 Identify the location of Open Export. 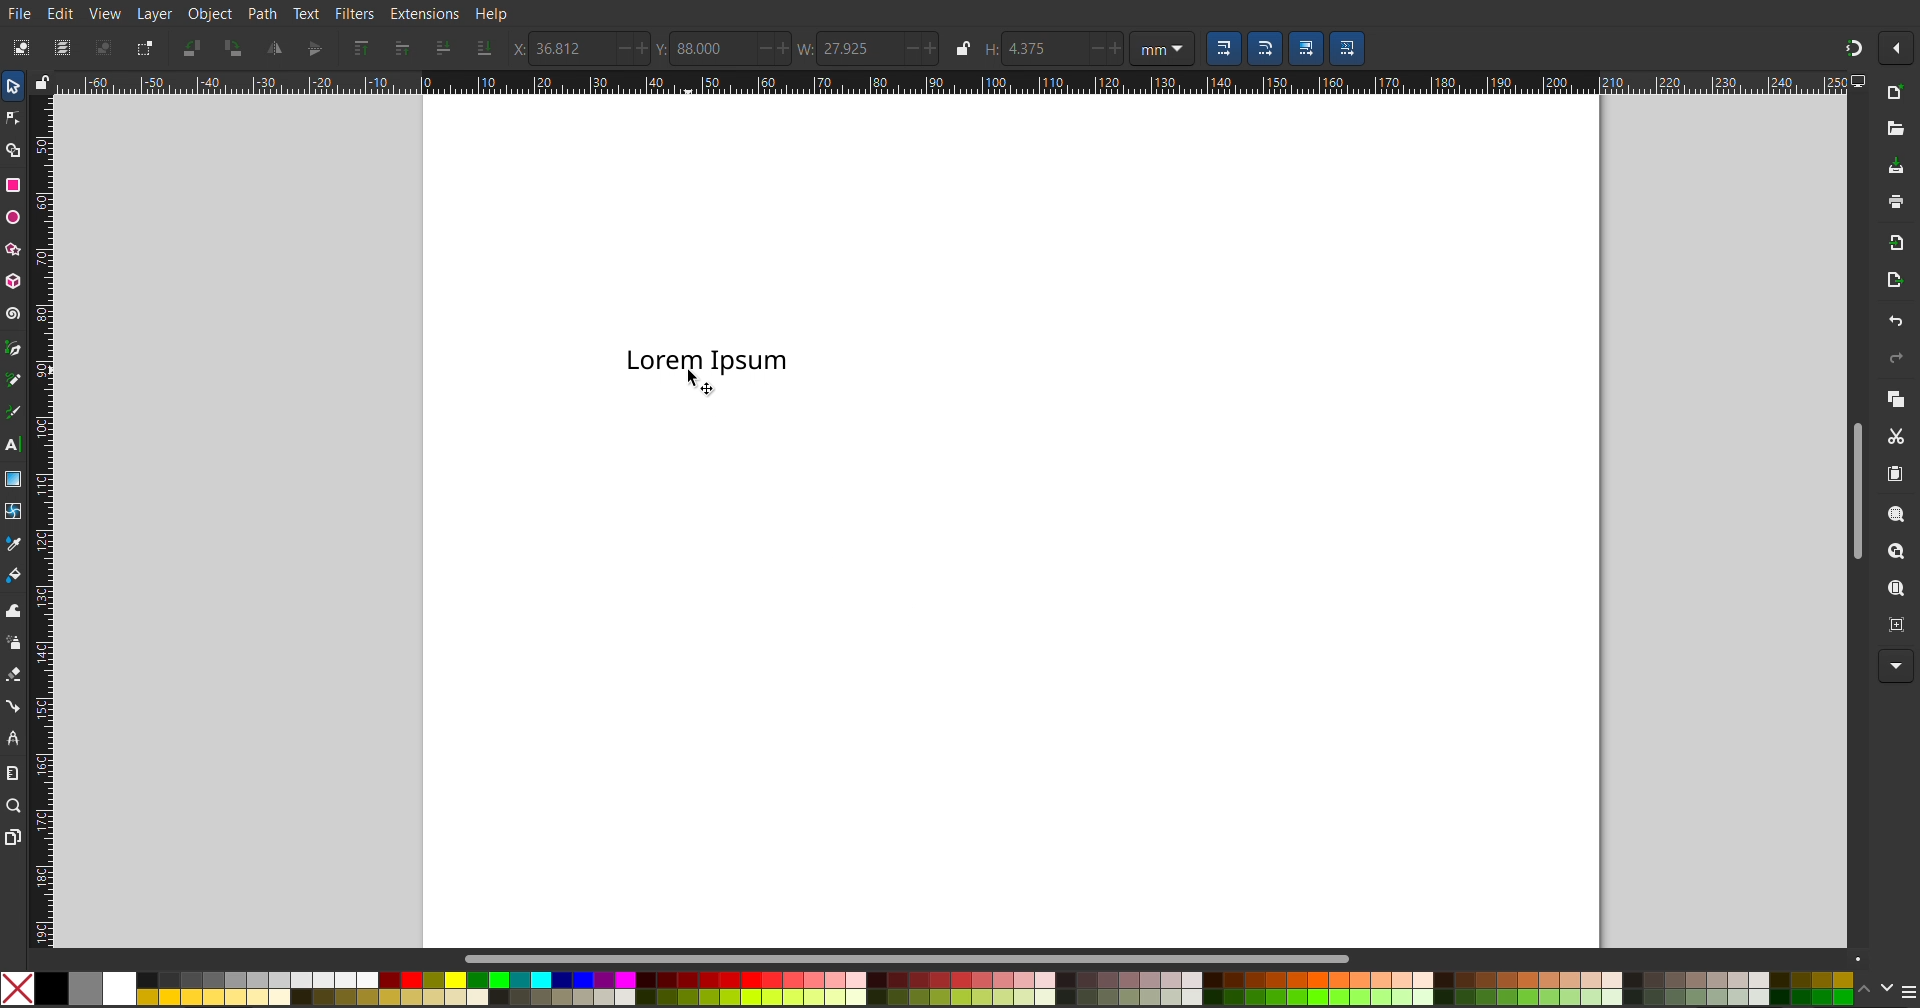
(1894, 283).